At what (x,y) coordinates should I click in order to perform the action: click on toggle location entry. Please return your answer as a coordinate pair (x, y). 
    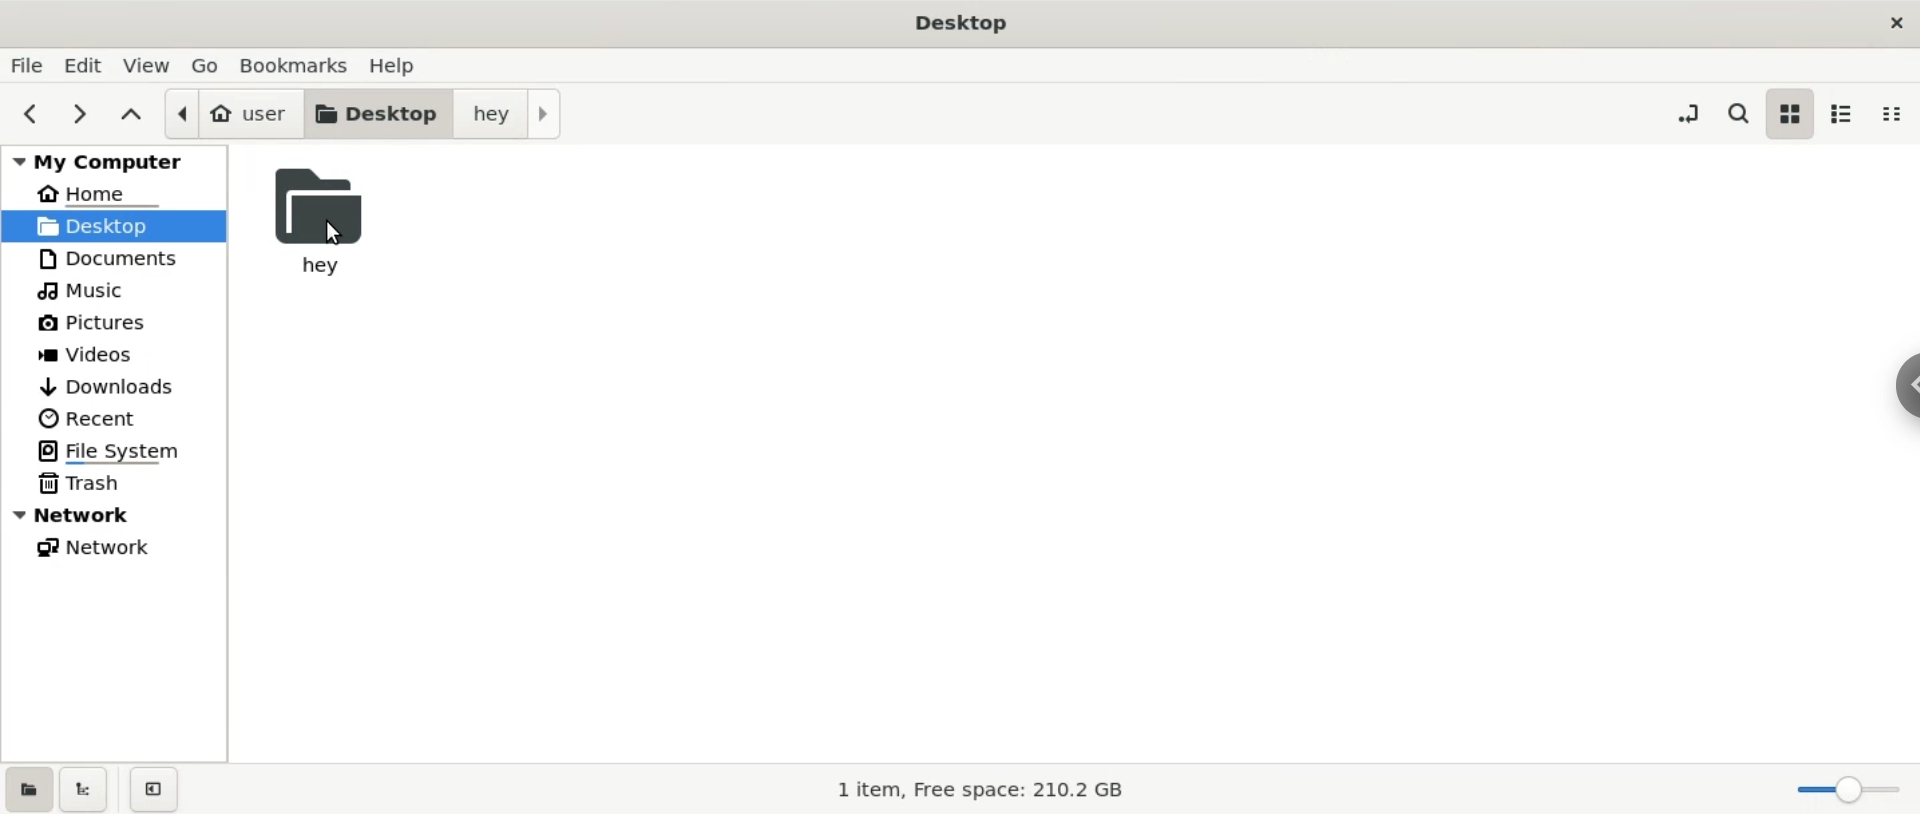
    Looking at the image, I should click on (1688, 116).